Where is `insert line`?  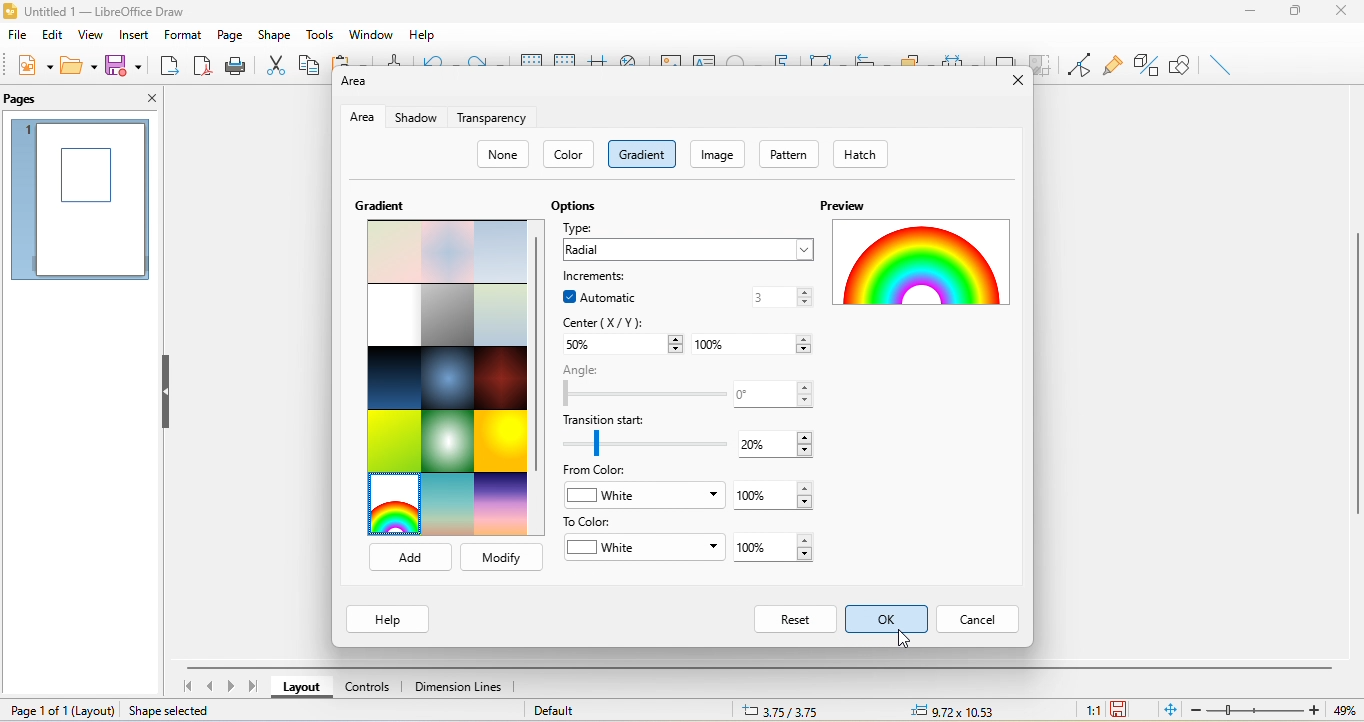 insert line is located at coordinates (1216, 63).